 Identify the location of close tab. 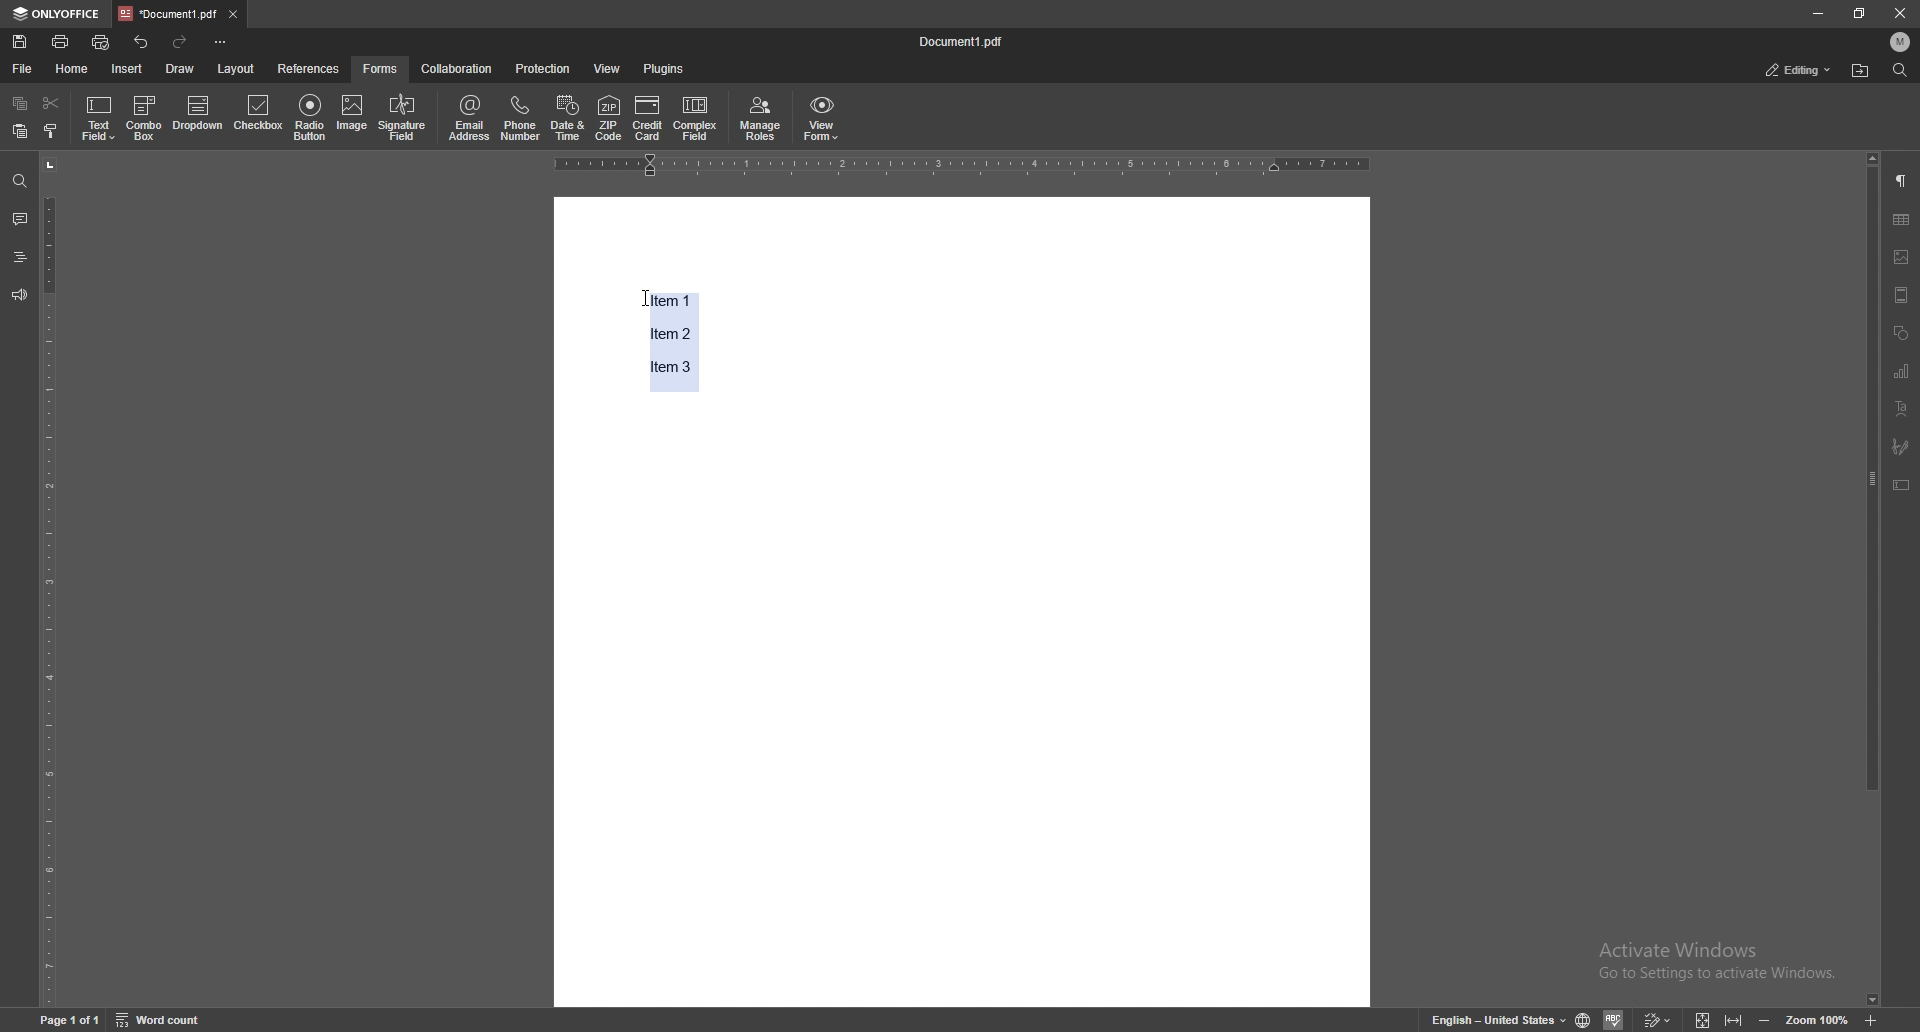
(233, 15).